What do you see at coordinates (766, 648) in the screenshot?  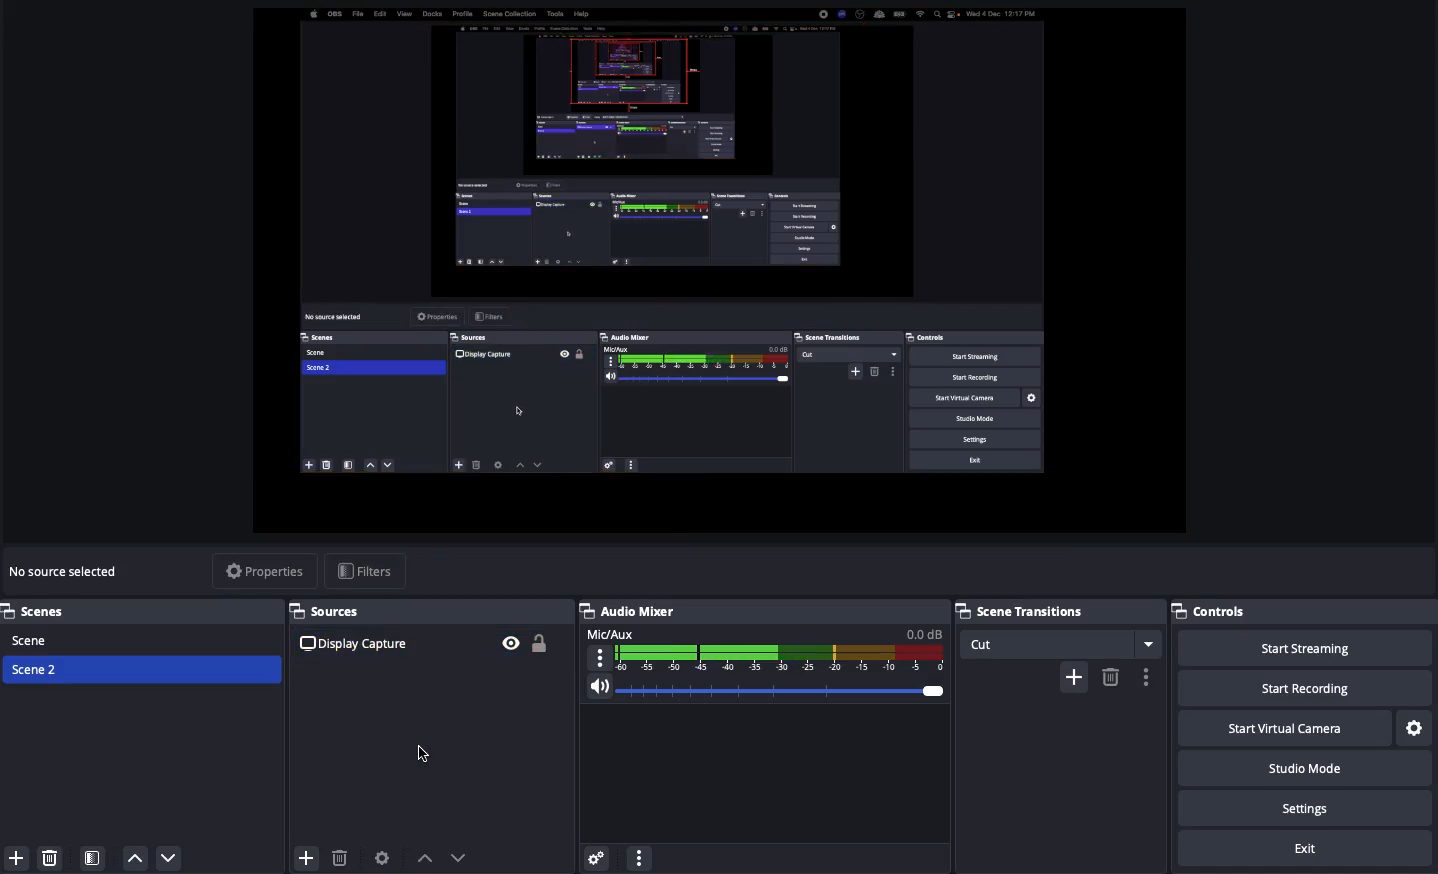 I see `Mic aux` at bounding box center [766, 648].